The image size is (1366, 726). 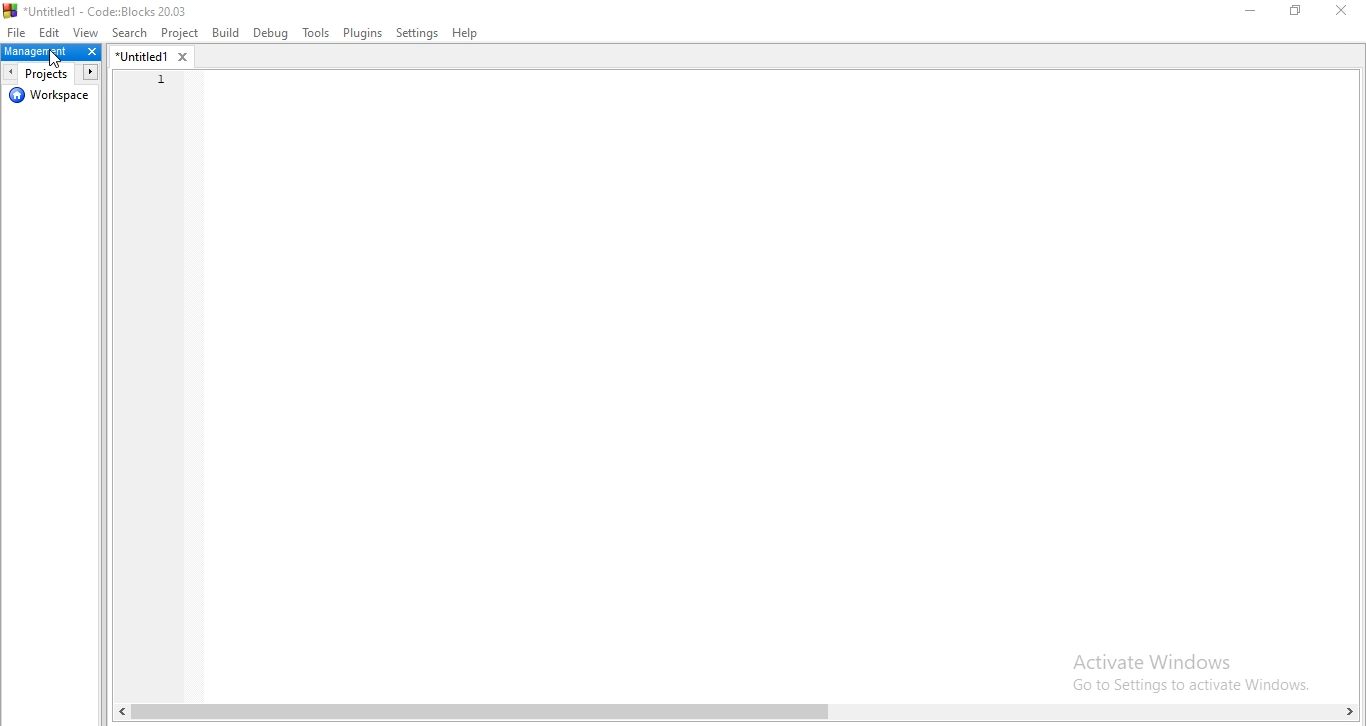 I want to click on View , so click(x=88, y=31).